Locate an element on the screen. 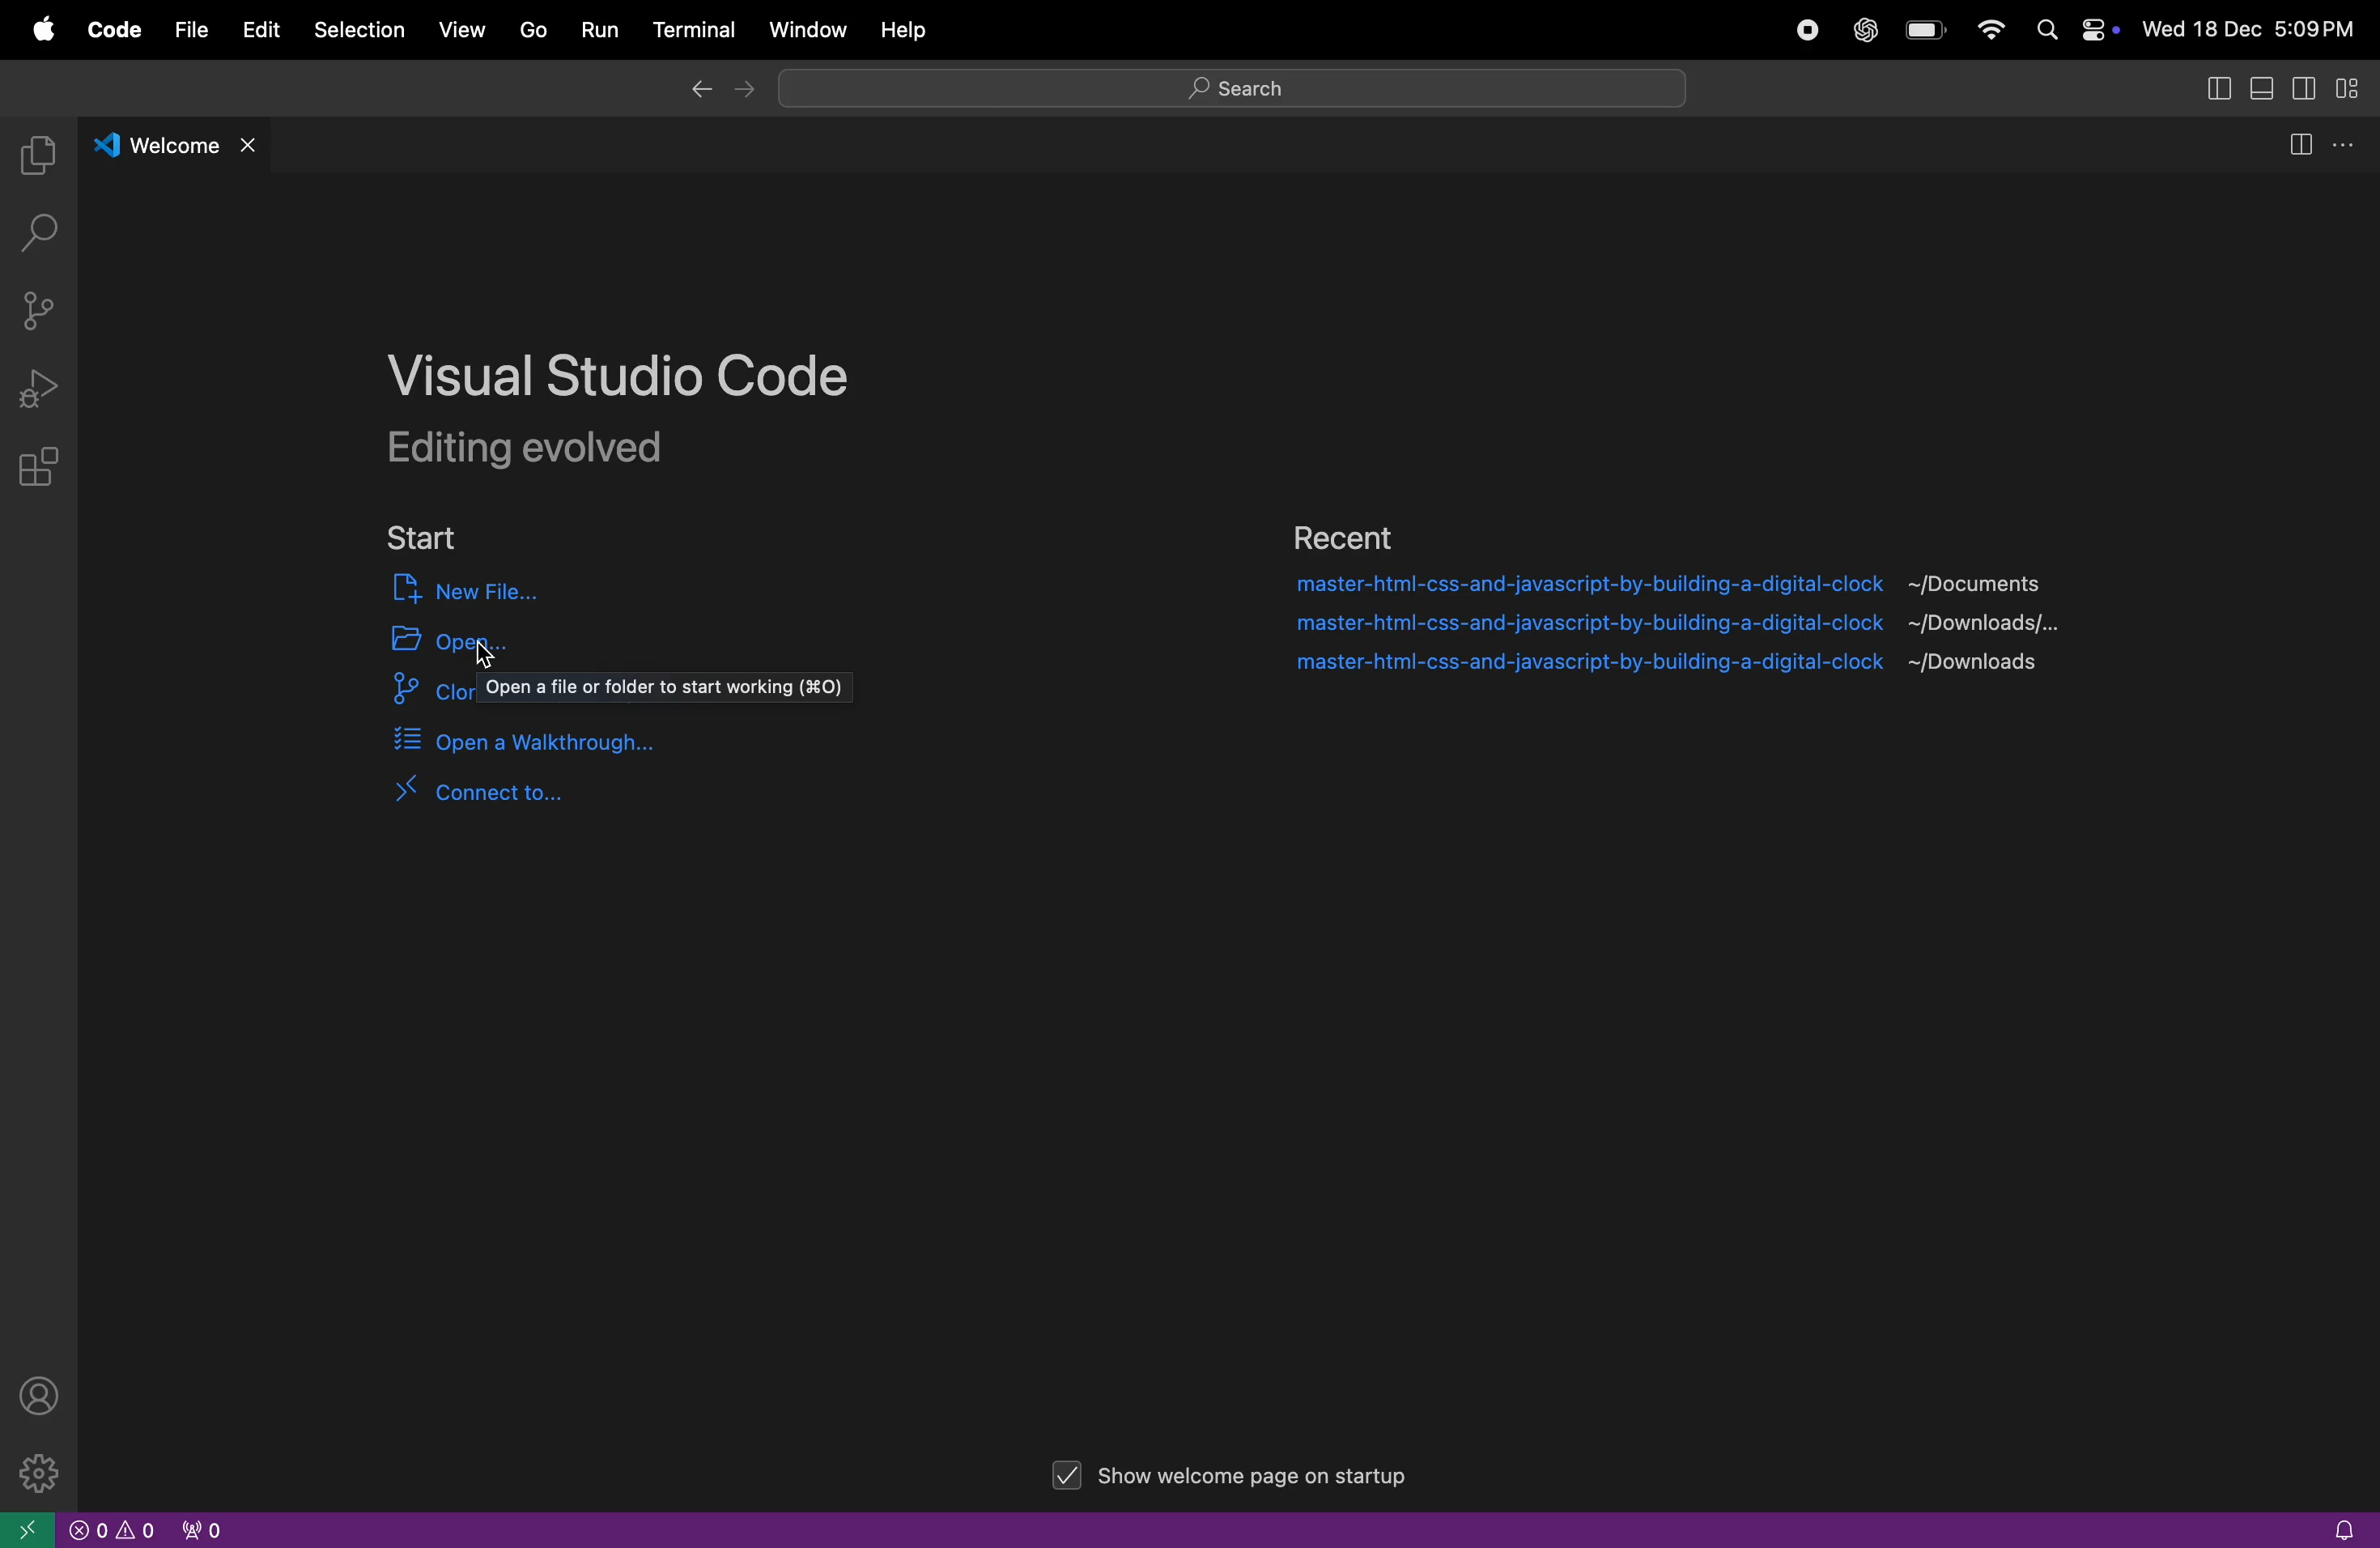  show welcome on start up page is located at coordinates (1235, 1478).